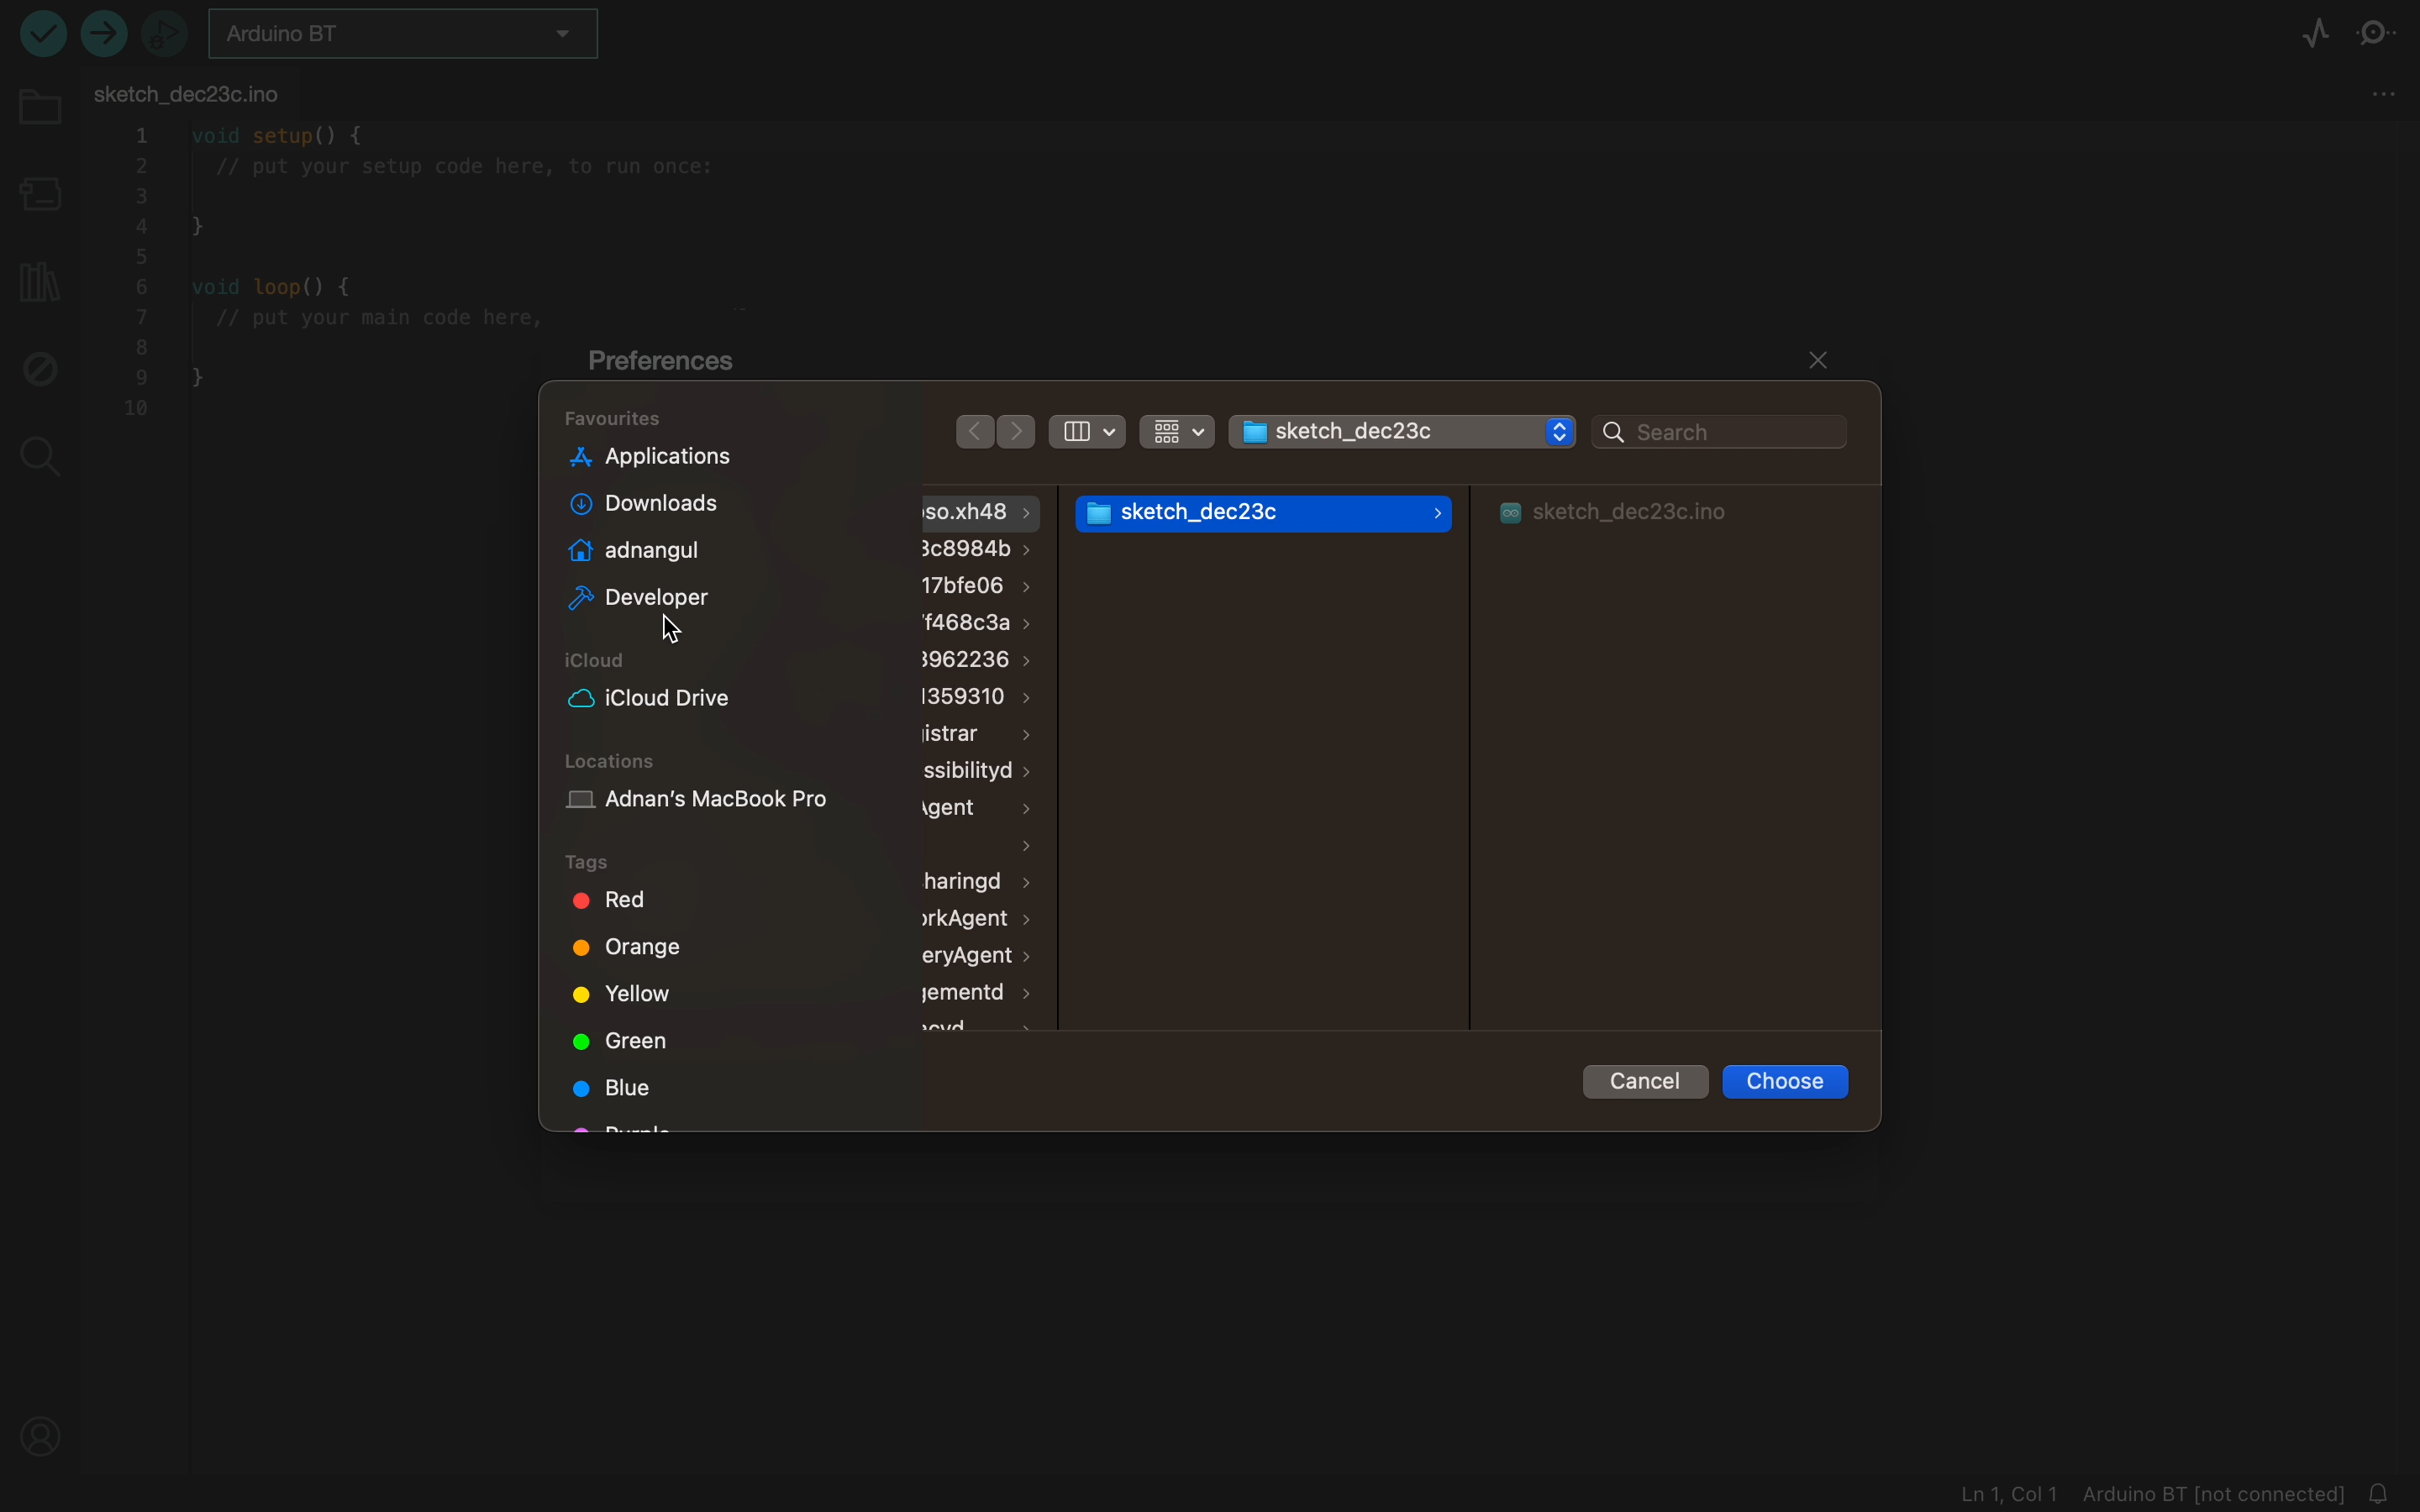 The width and height of the screenshot is (2420, 1512). What do you see at coordinates (2303, 32) in the screenshot?
I see `serial plotter` at bounding box center [2303, 32].